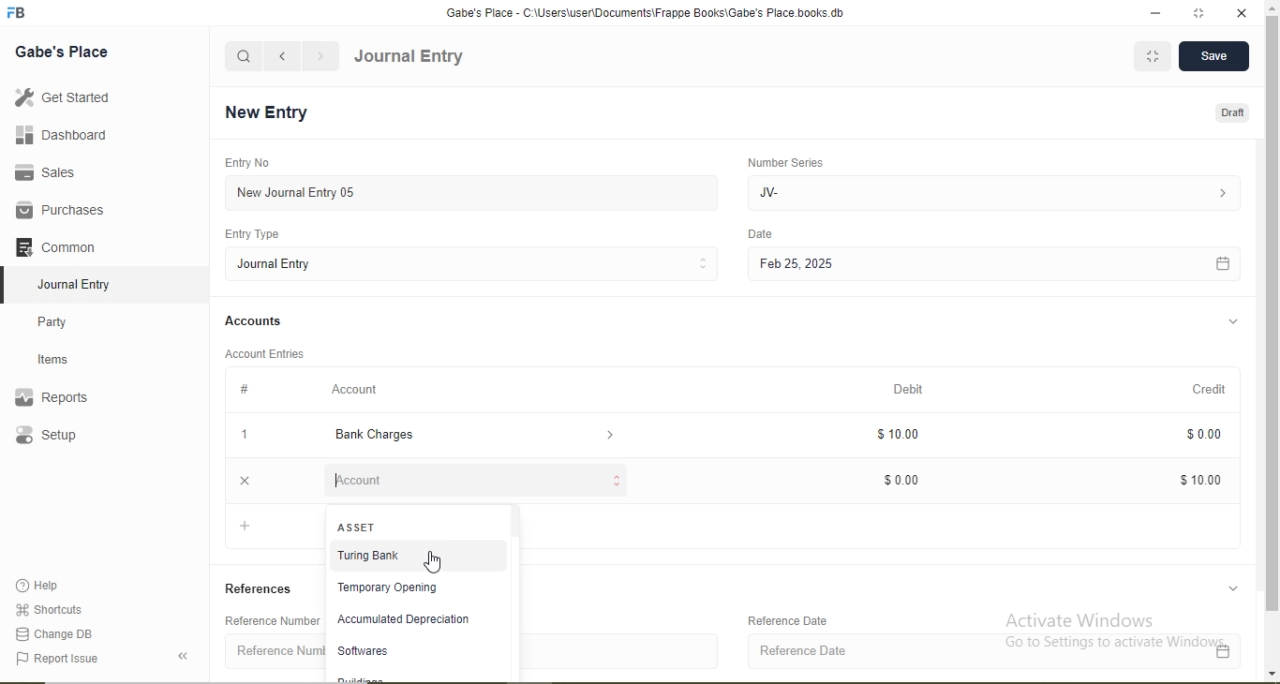  Describe the element at coordinates (272, 651) in the screenshot. I see `Reference Number` at that location.